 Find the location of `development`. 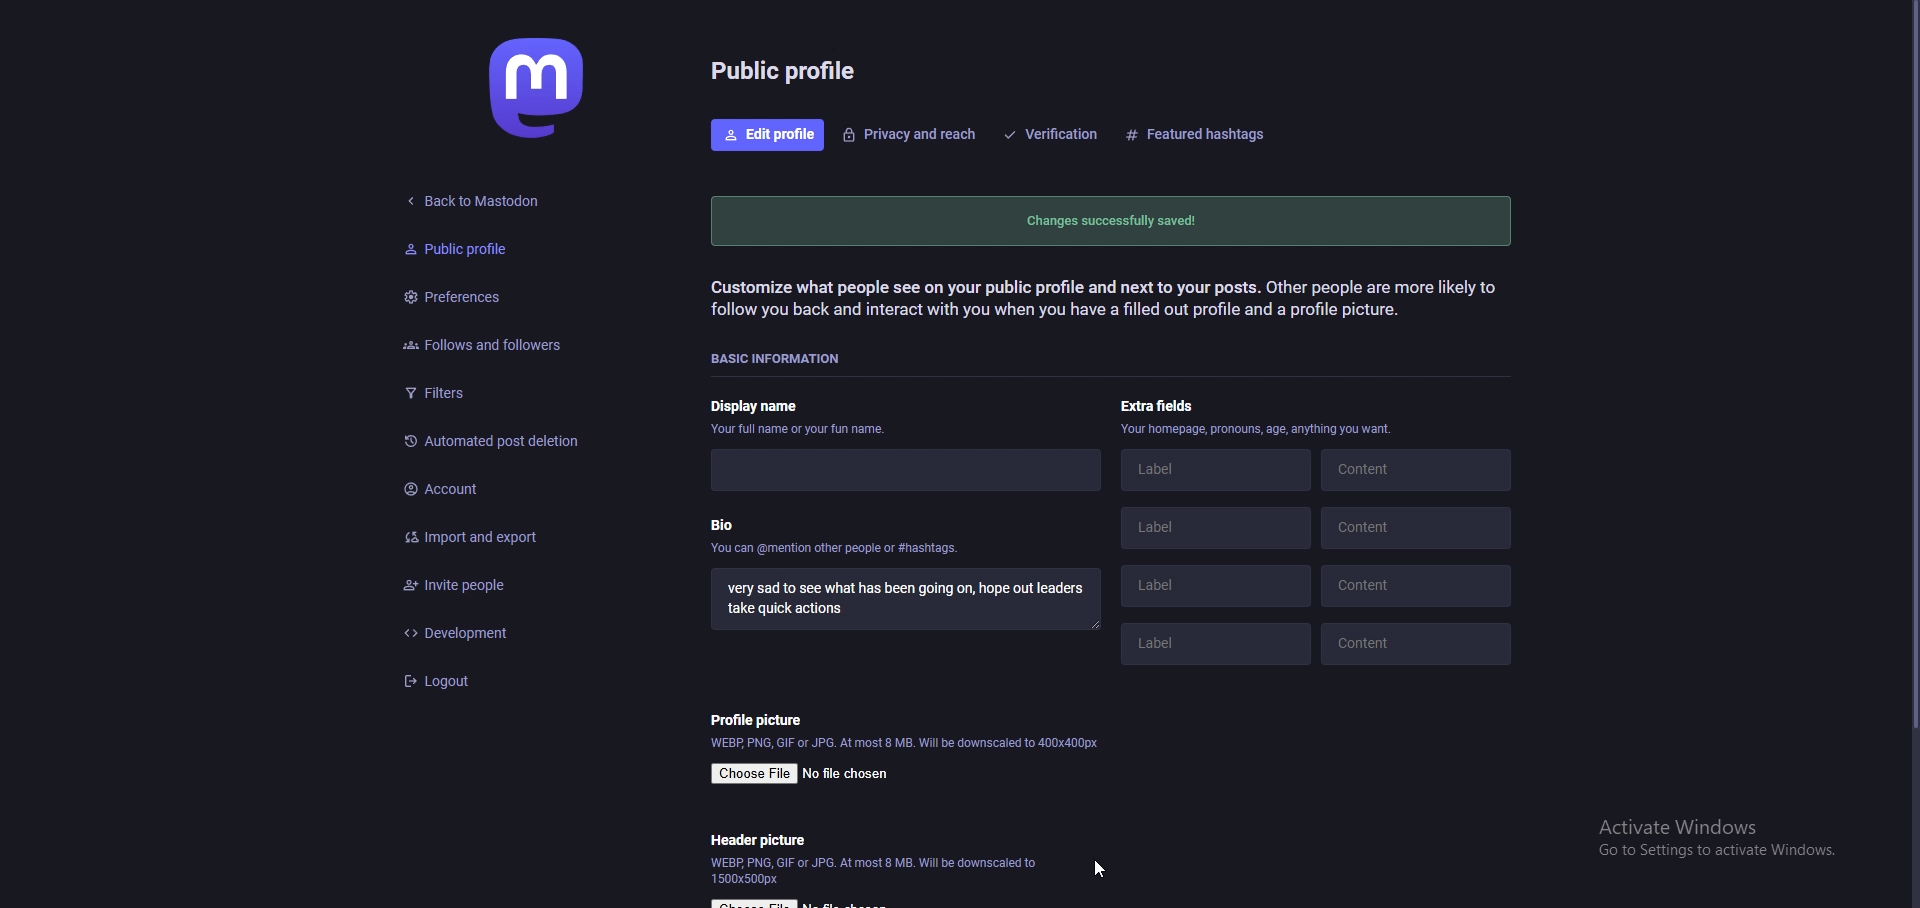

development is located at coordinates (497, 632).